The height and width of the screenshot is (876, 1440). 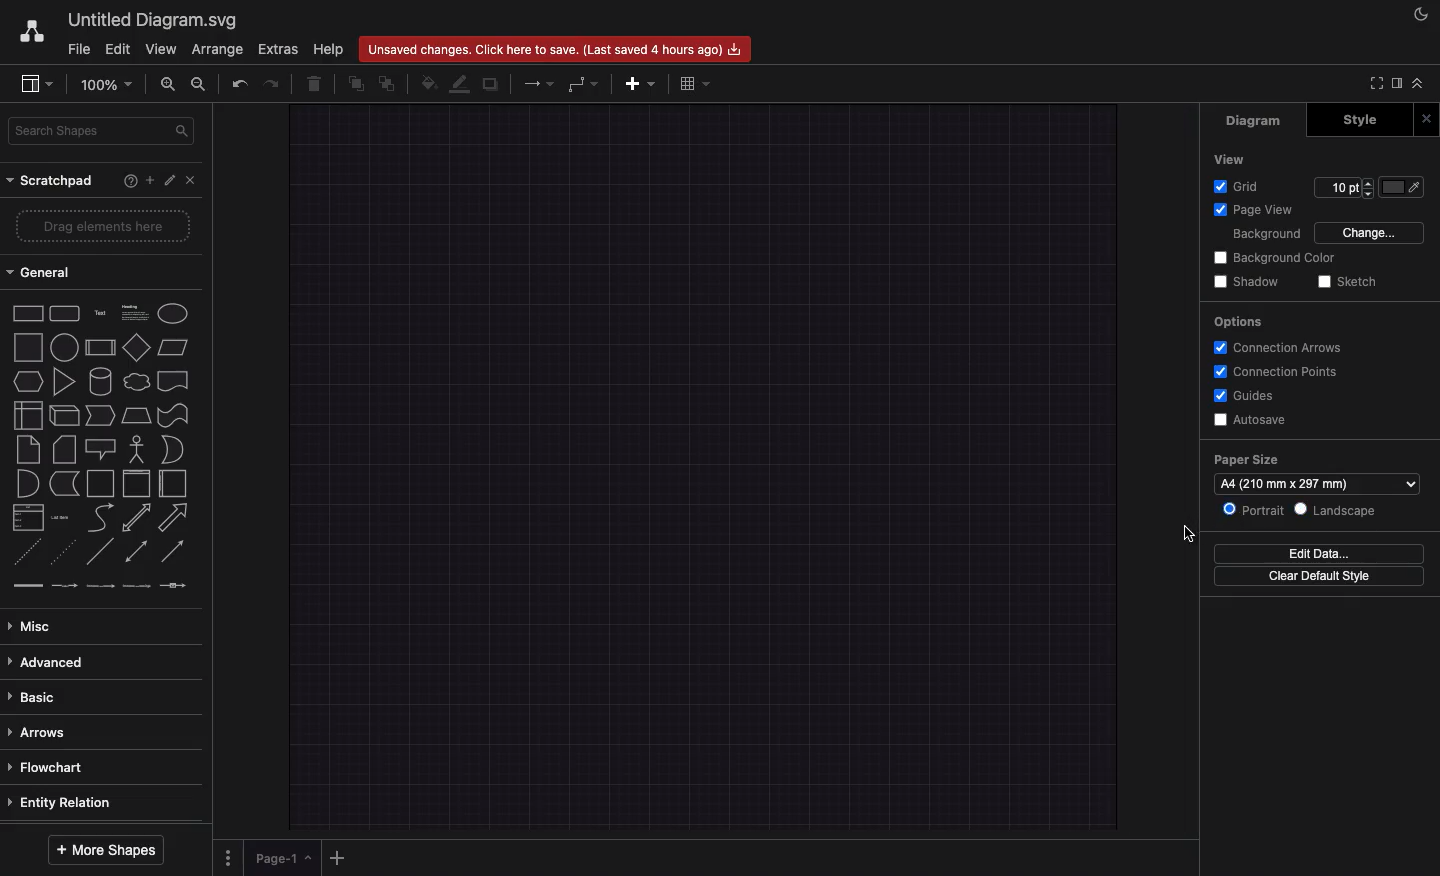 I want to click on Add, so click(x=642, y=83).